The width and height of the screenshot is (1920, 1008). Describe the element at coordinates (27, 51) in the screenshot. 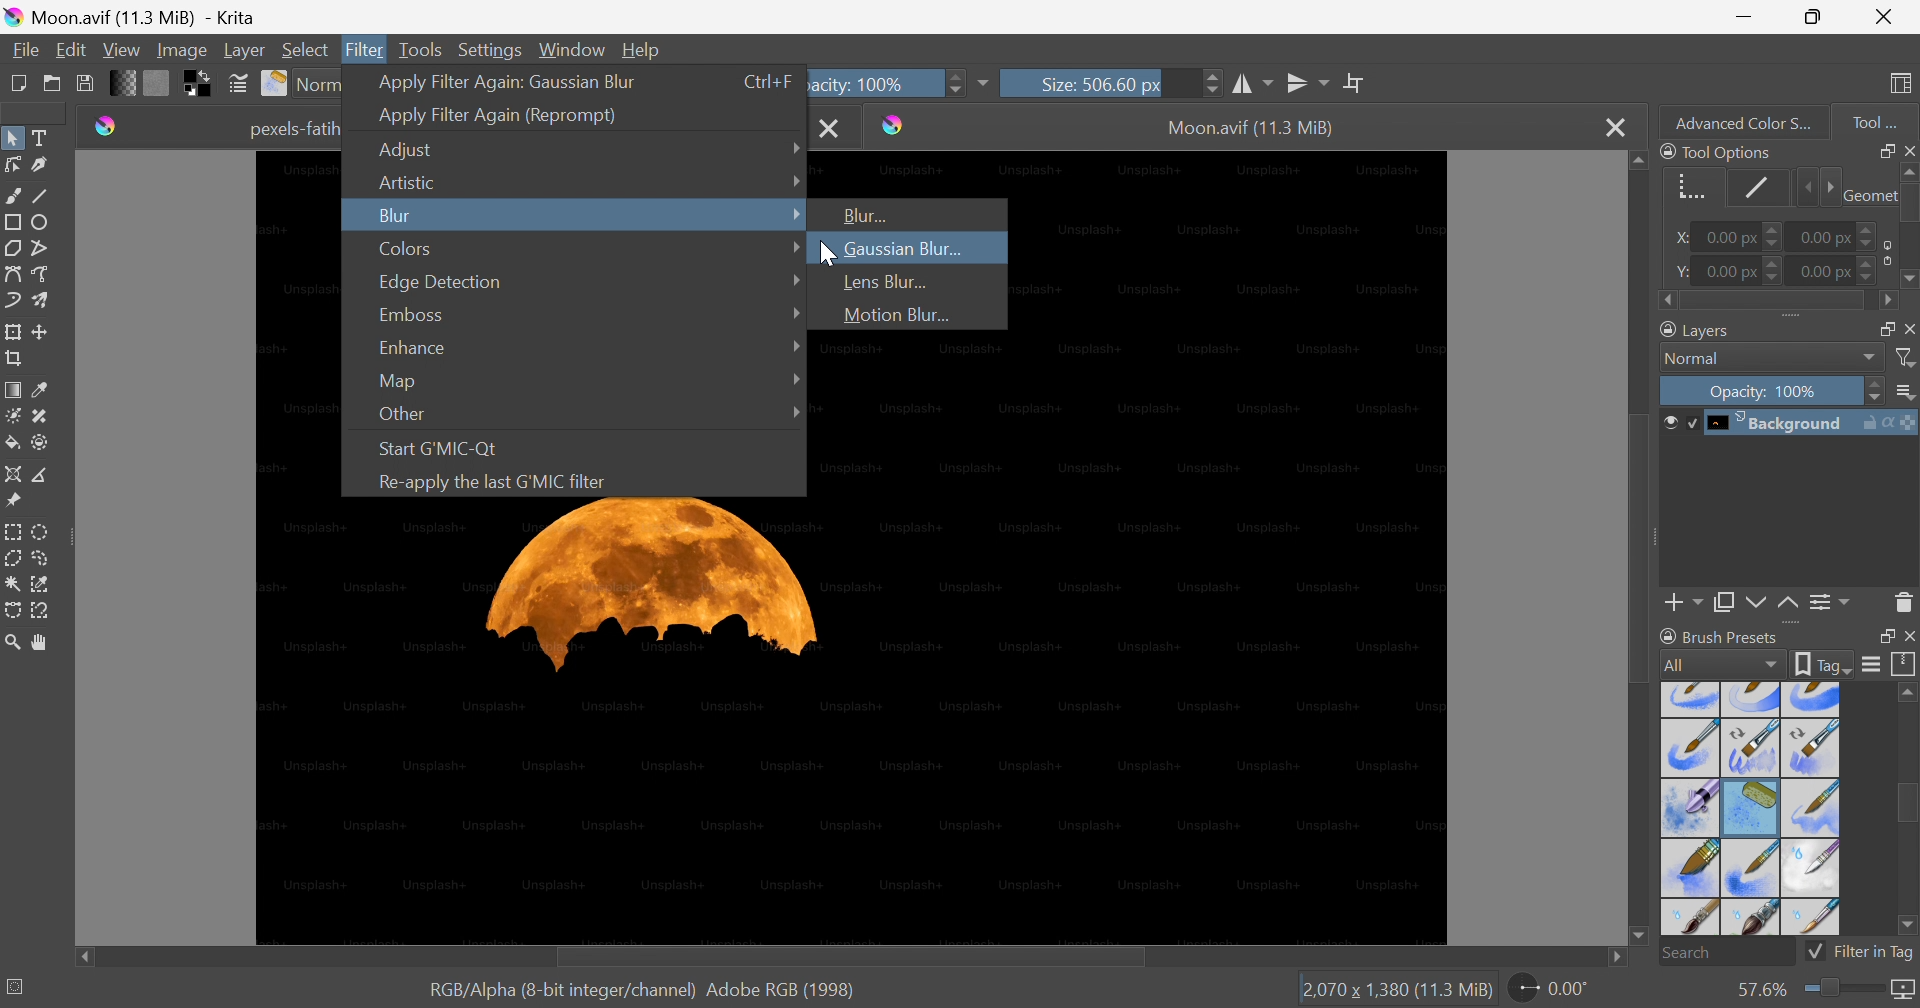

I see `File` at that location.